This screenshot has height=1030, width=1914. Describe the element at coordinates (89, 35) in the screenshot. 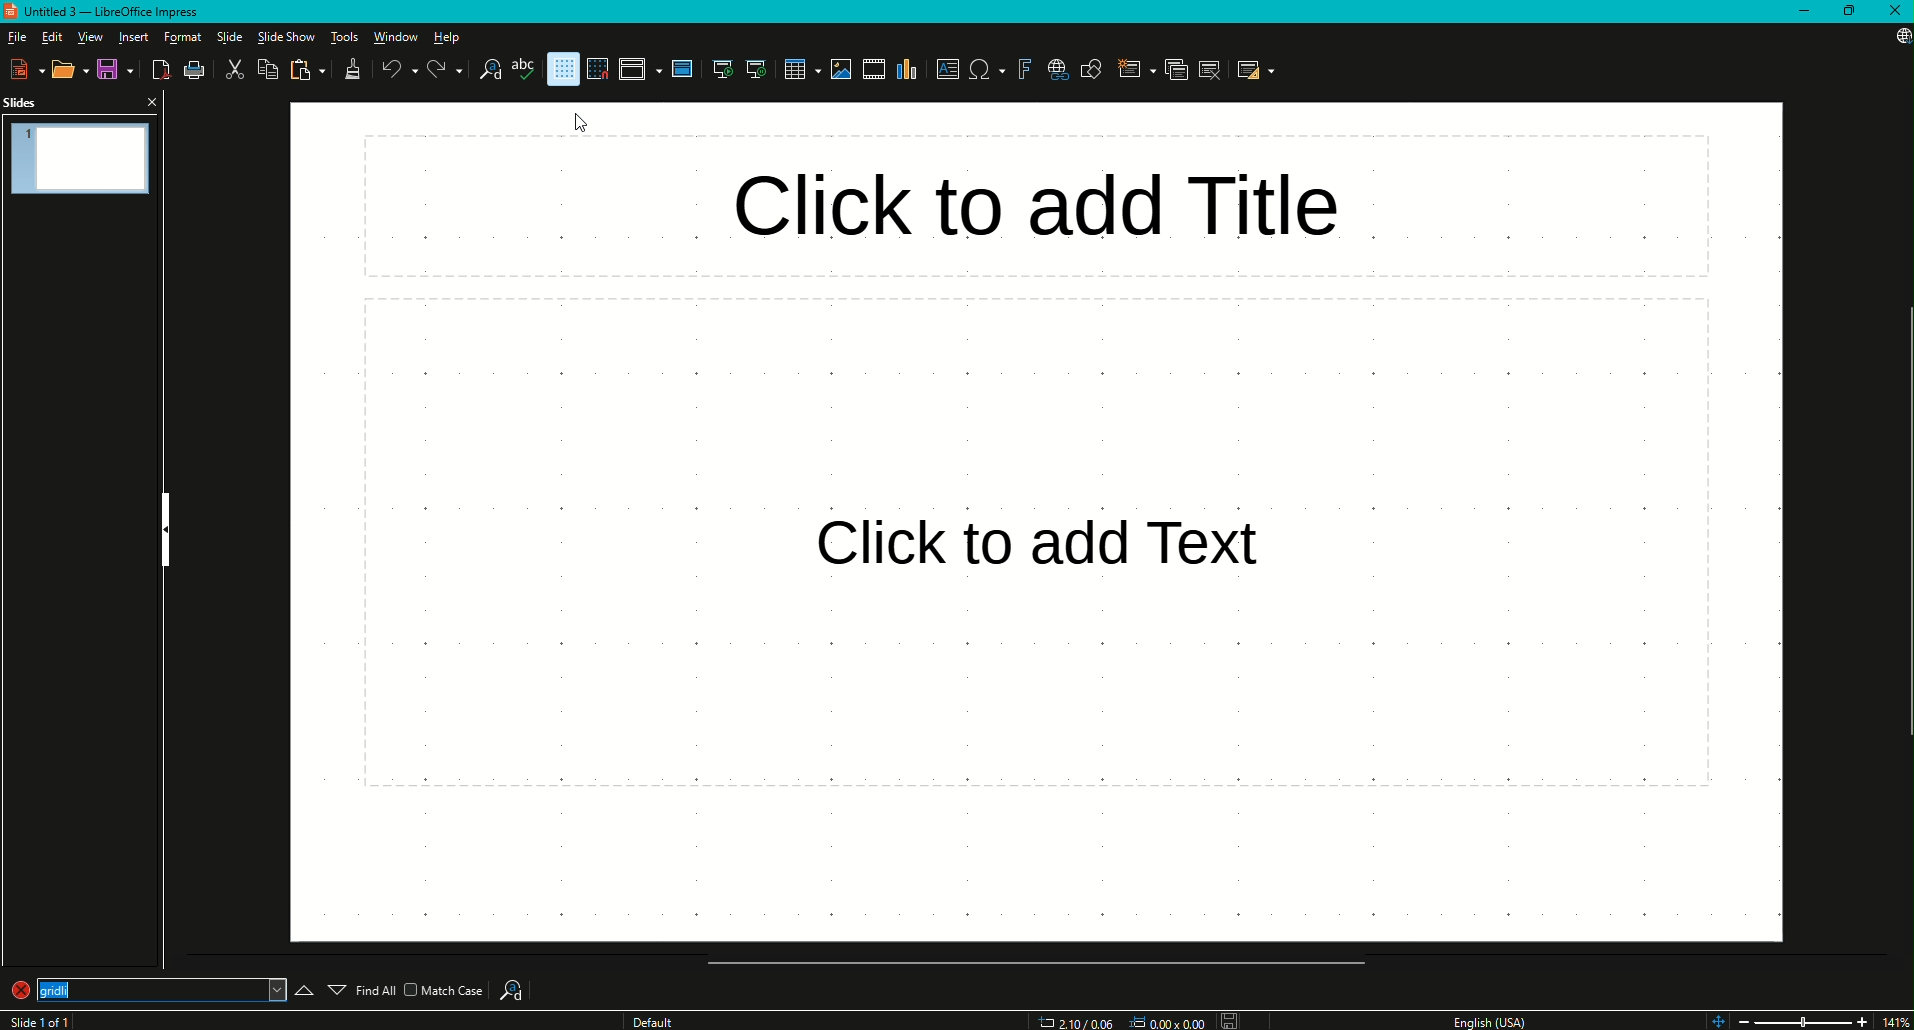

I see `View` at that location.